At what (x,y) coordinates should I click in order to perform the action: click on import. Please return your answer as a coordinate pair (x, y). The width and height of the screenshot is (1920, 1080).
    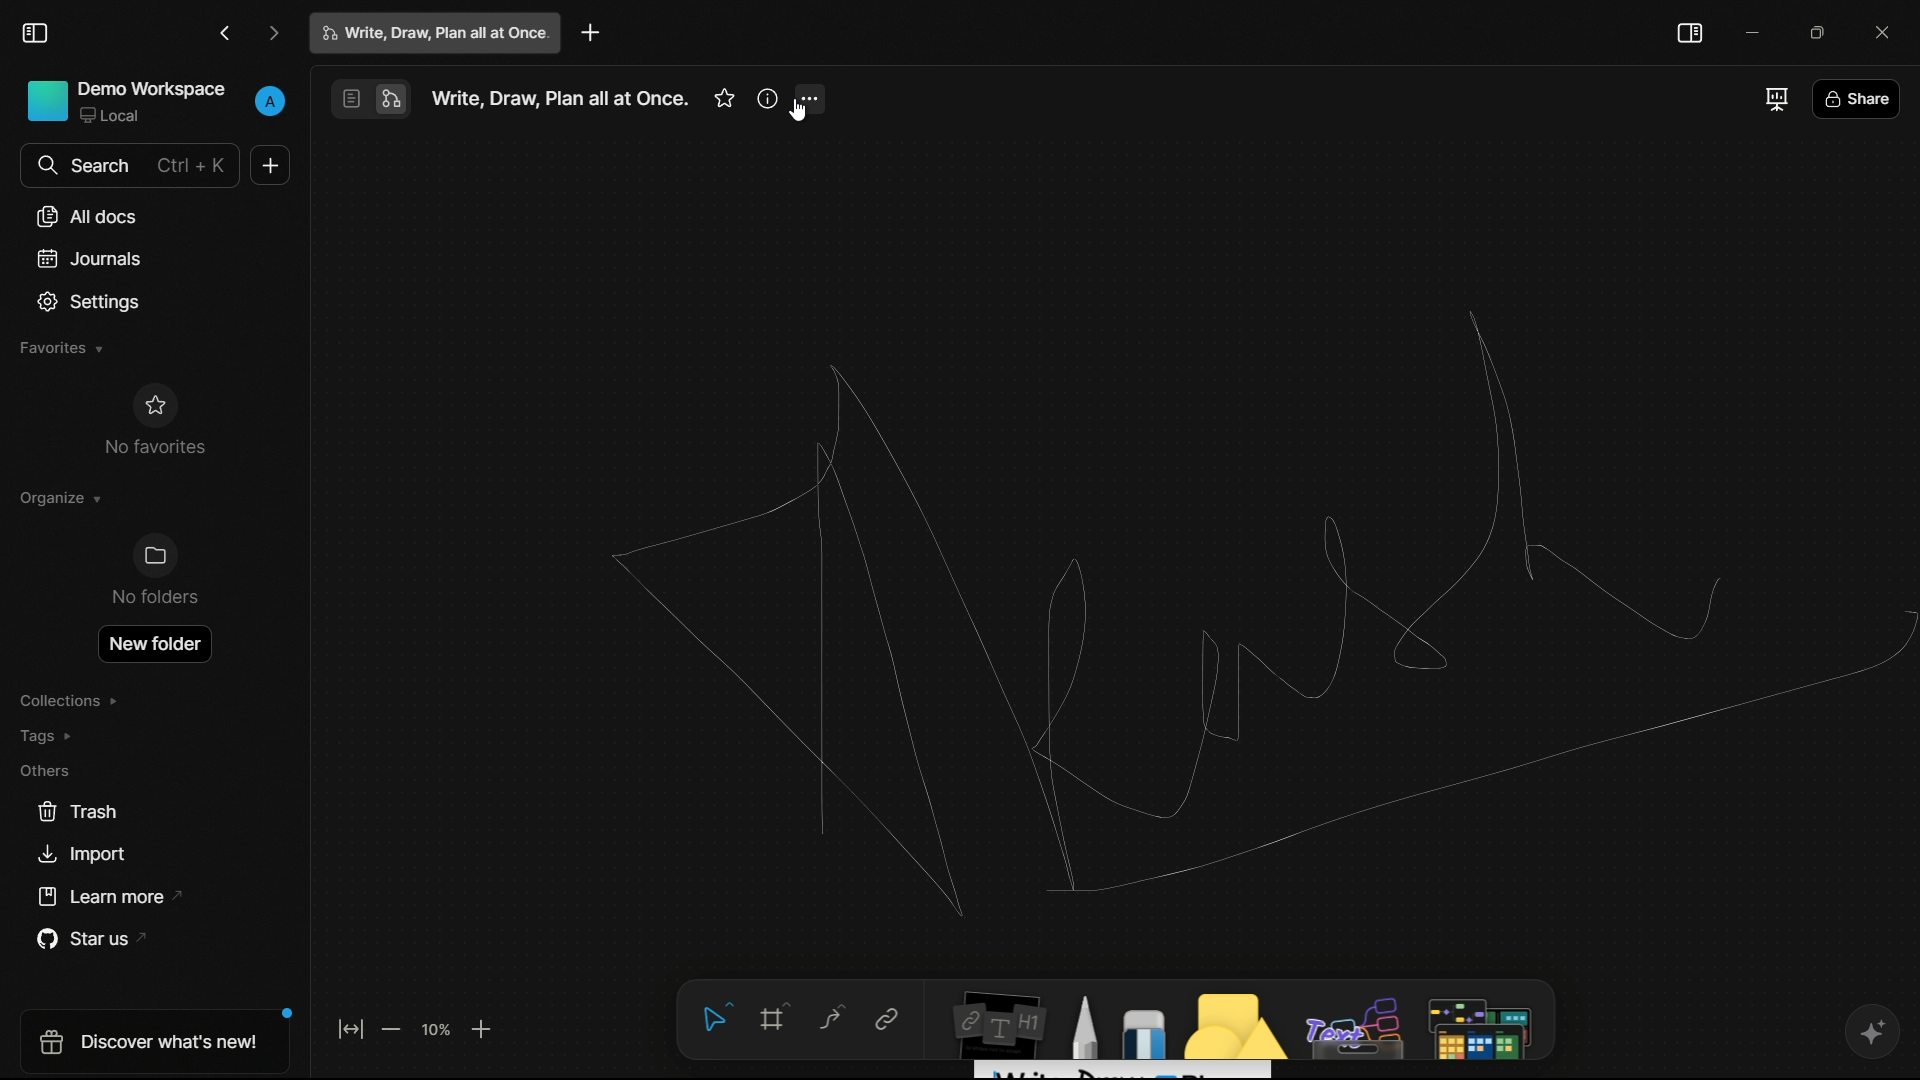
    Looking at the image, I should click on (81, 854).